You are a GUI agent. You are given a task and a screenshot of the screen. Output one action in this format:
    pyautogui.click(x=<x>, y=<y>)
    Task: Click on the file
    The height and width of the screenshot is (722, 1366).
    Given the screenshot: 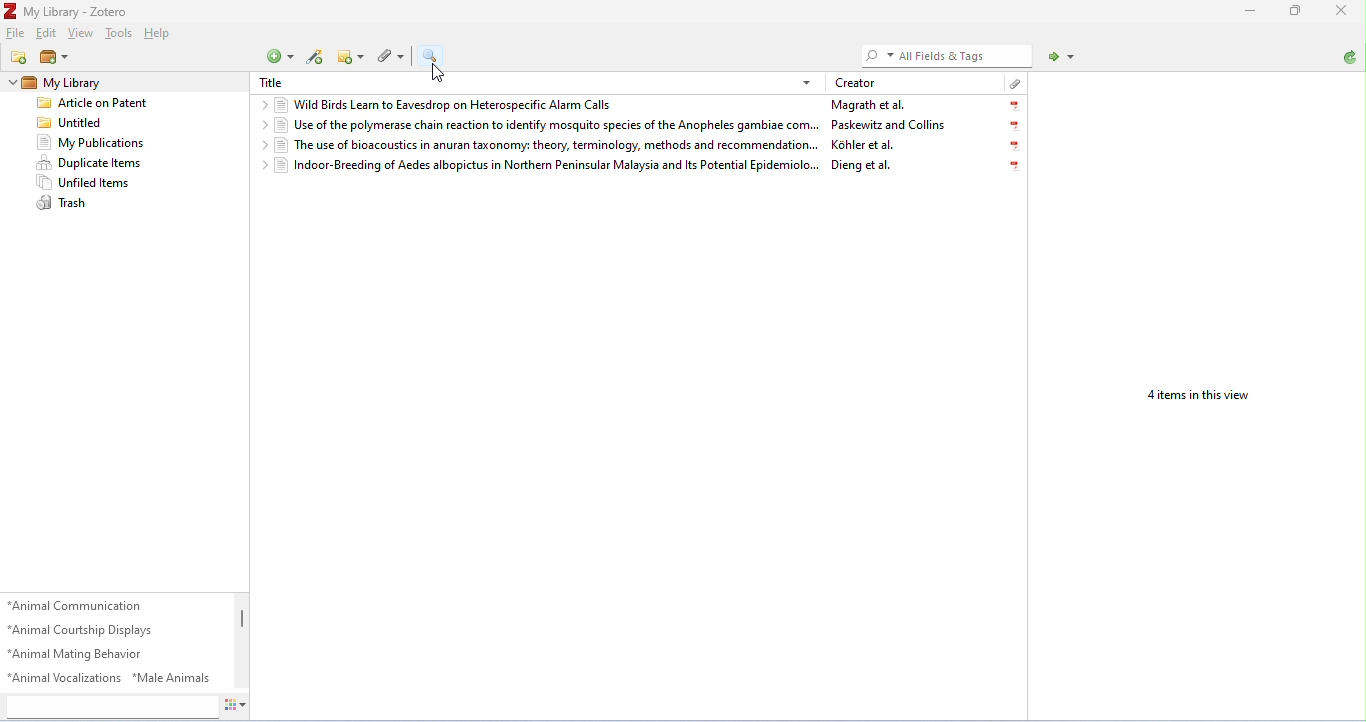 What is the action you would take?
    pyautogui.click(x=16, y=32)
    